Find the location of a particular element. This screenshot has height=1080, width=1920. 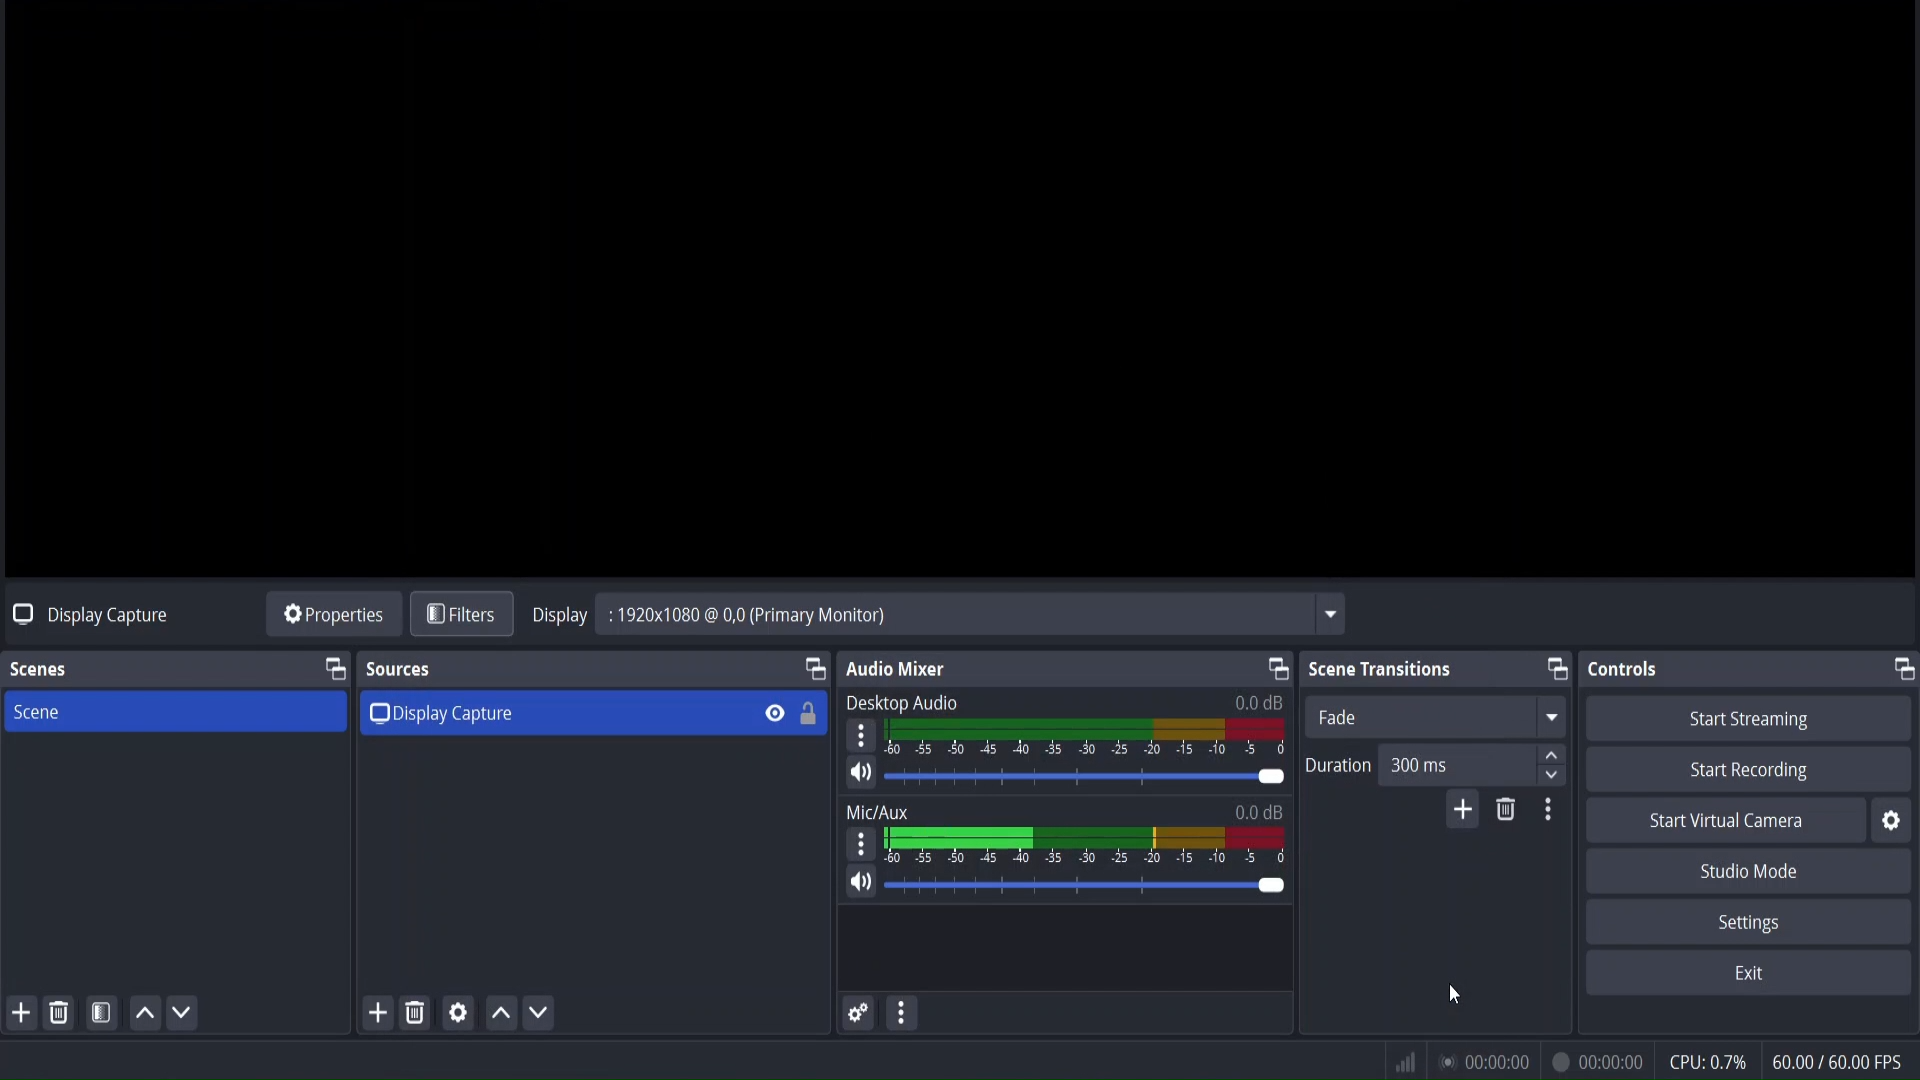

fade is located at coordinates (1340, 718).